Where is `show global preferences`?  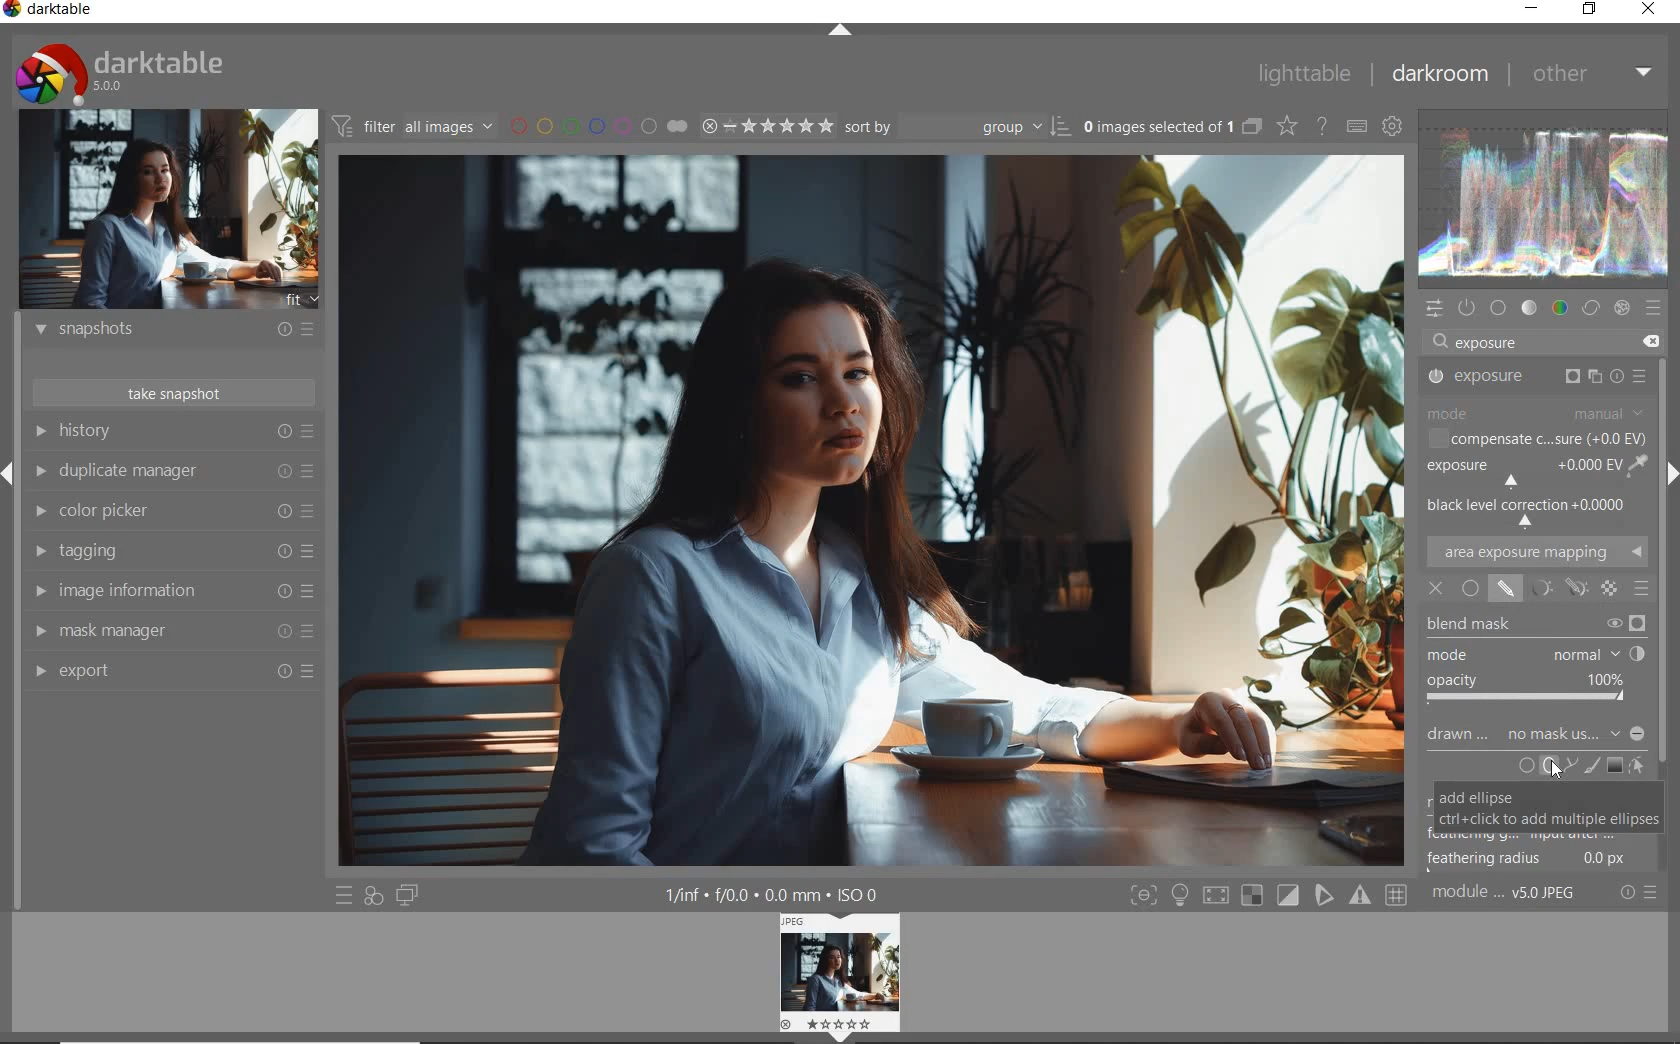
show global preferences is located at coordinates (1393, 125).